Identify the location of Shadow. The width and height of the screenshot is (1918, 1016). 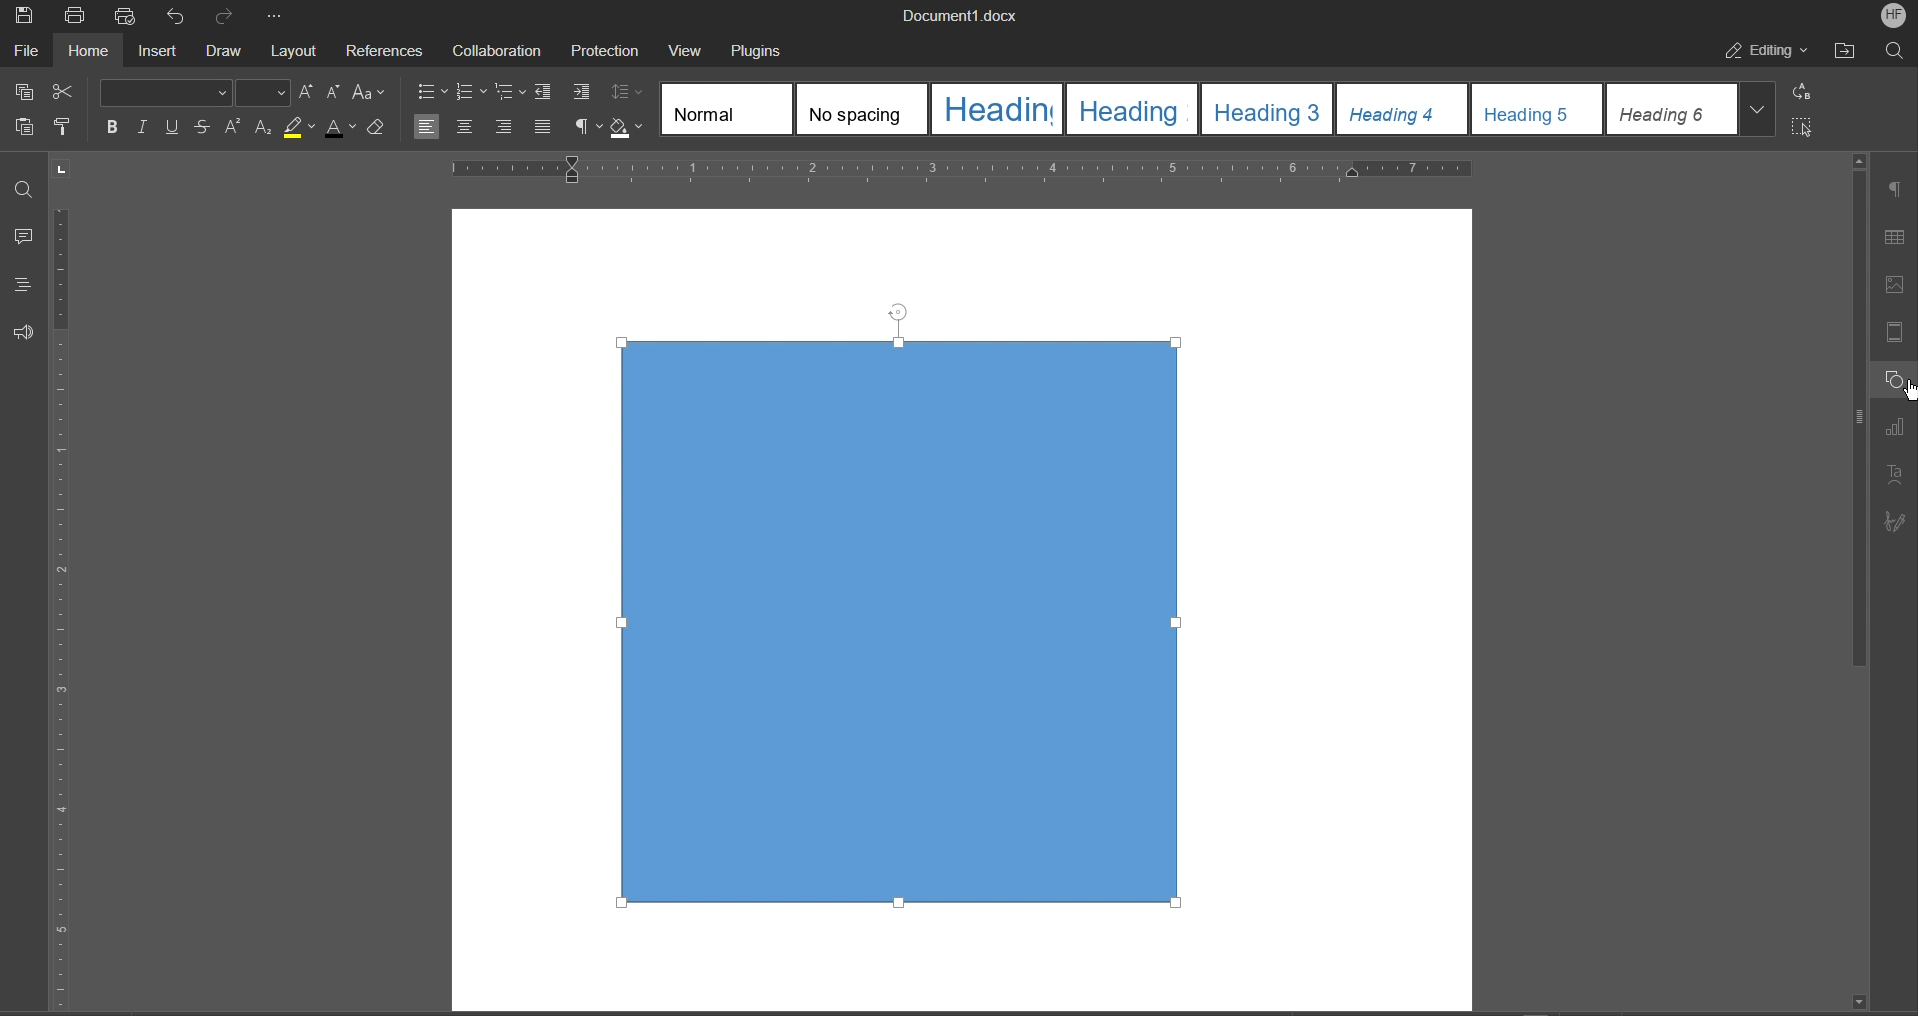
(630, 129).